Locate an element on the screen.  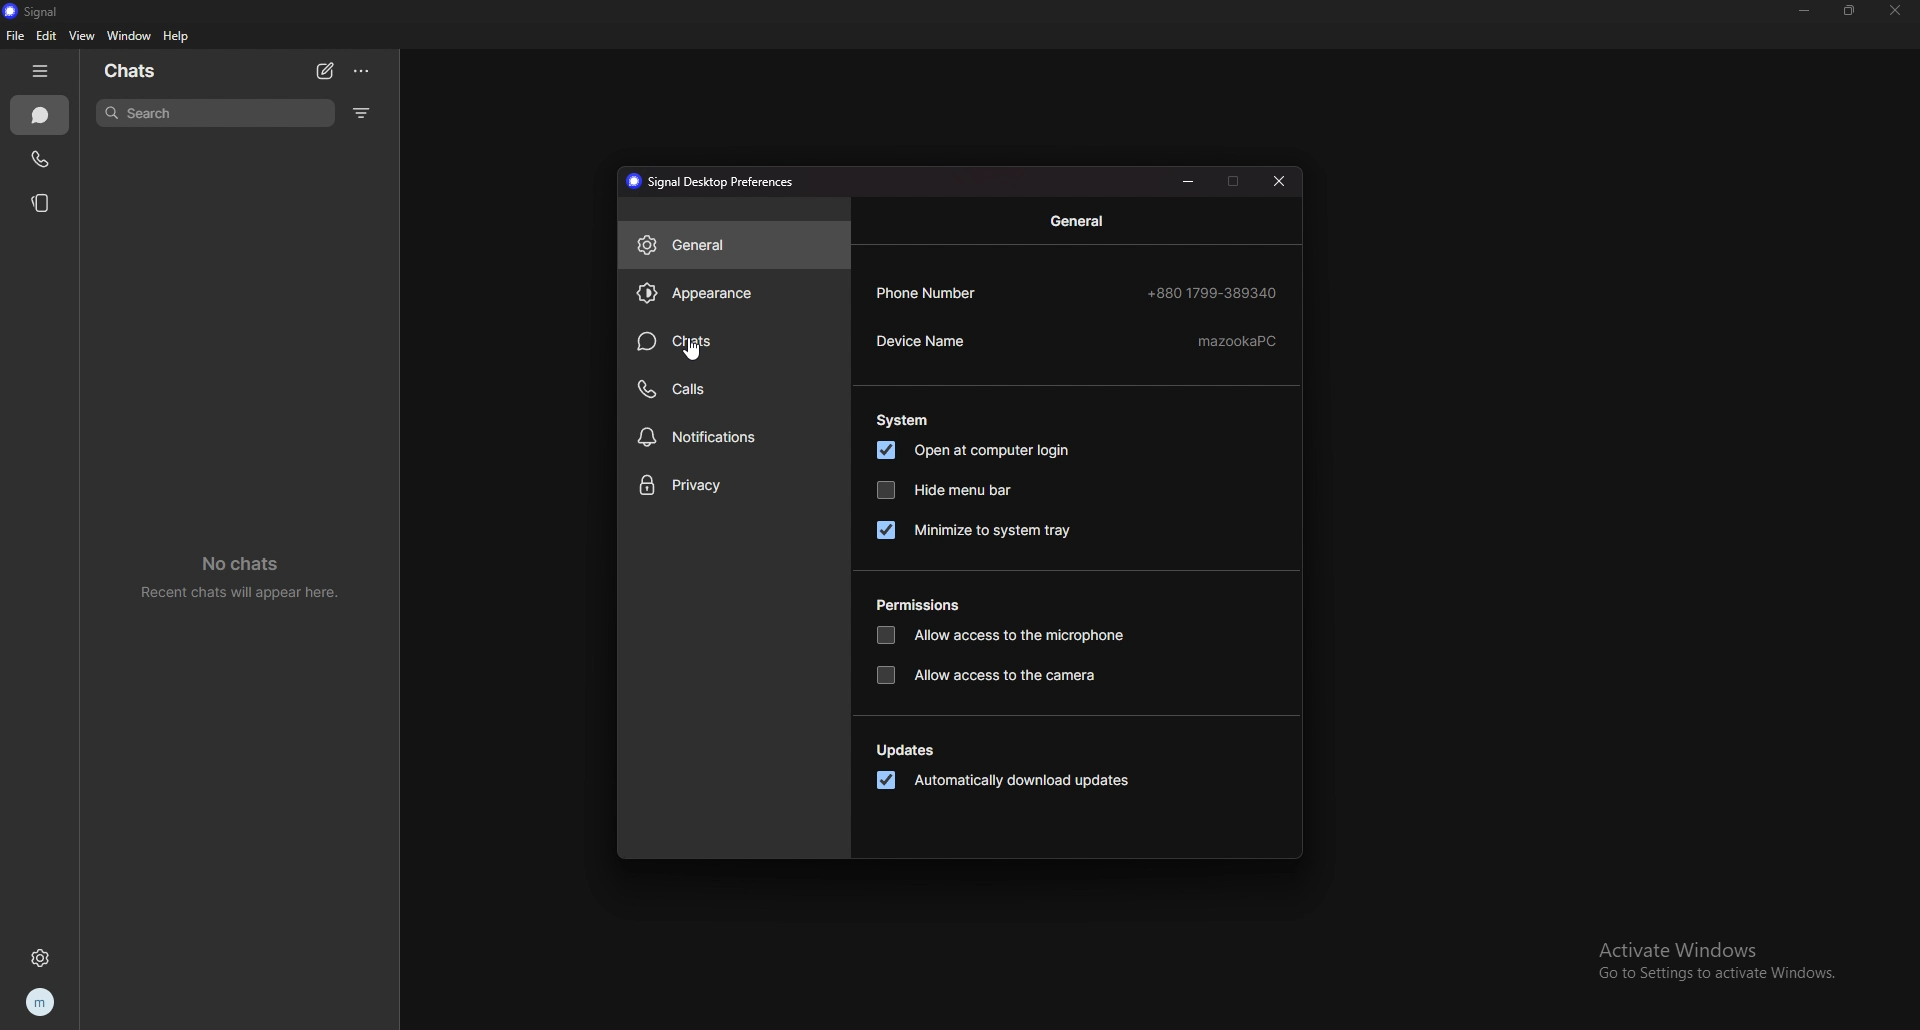
close is located at coordinates (1893, 12).